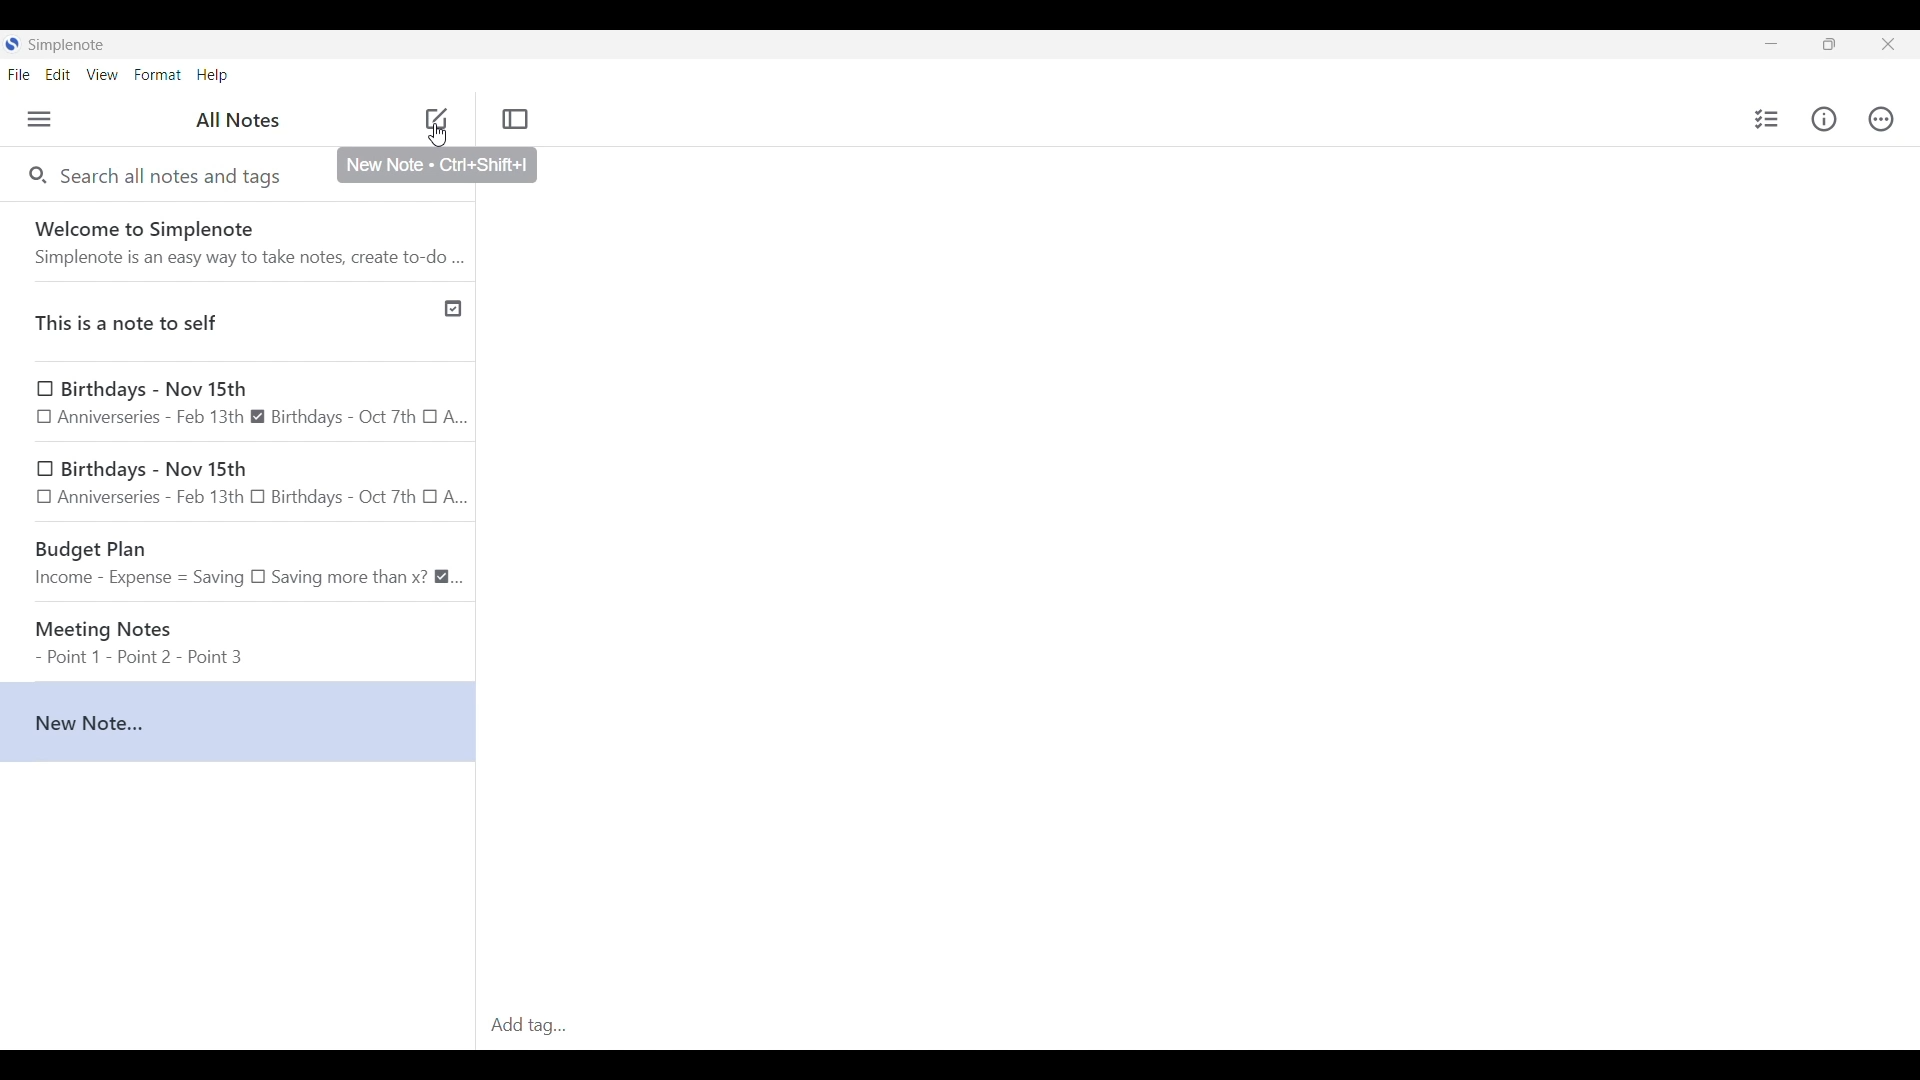 The height and width of the screenshot is (1080, 1920). What do you see at coordinates (1887, 44) in the screenshot?
I see `Close interface` at bounding box center [1887, 44].